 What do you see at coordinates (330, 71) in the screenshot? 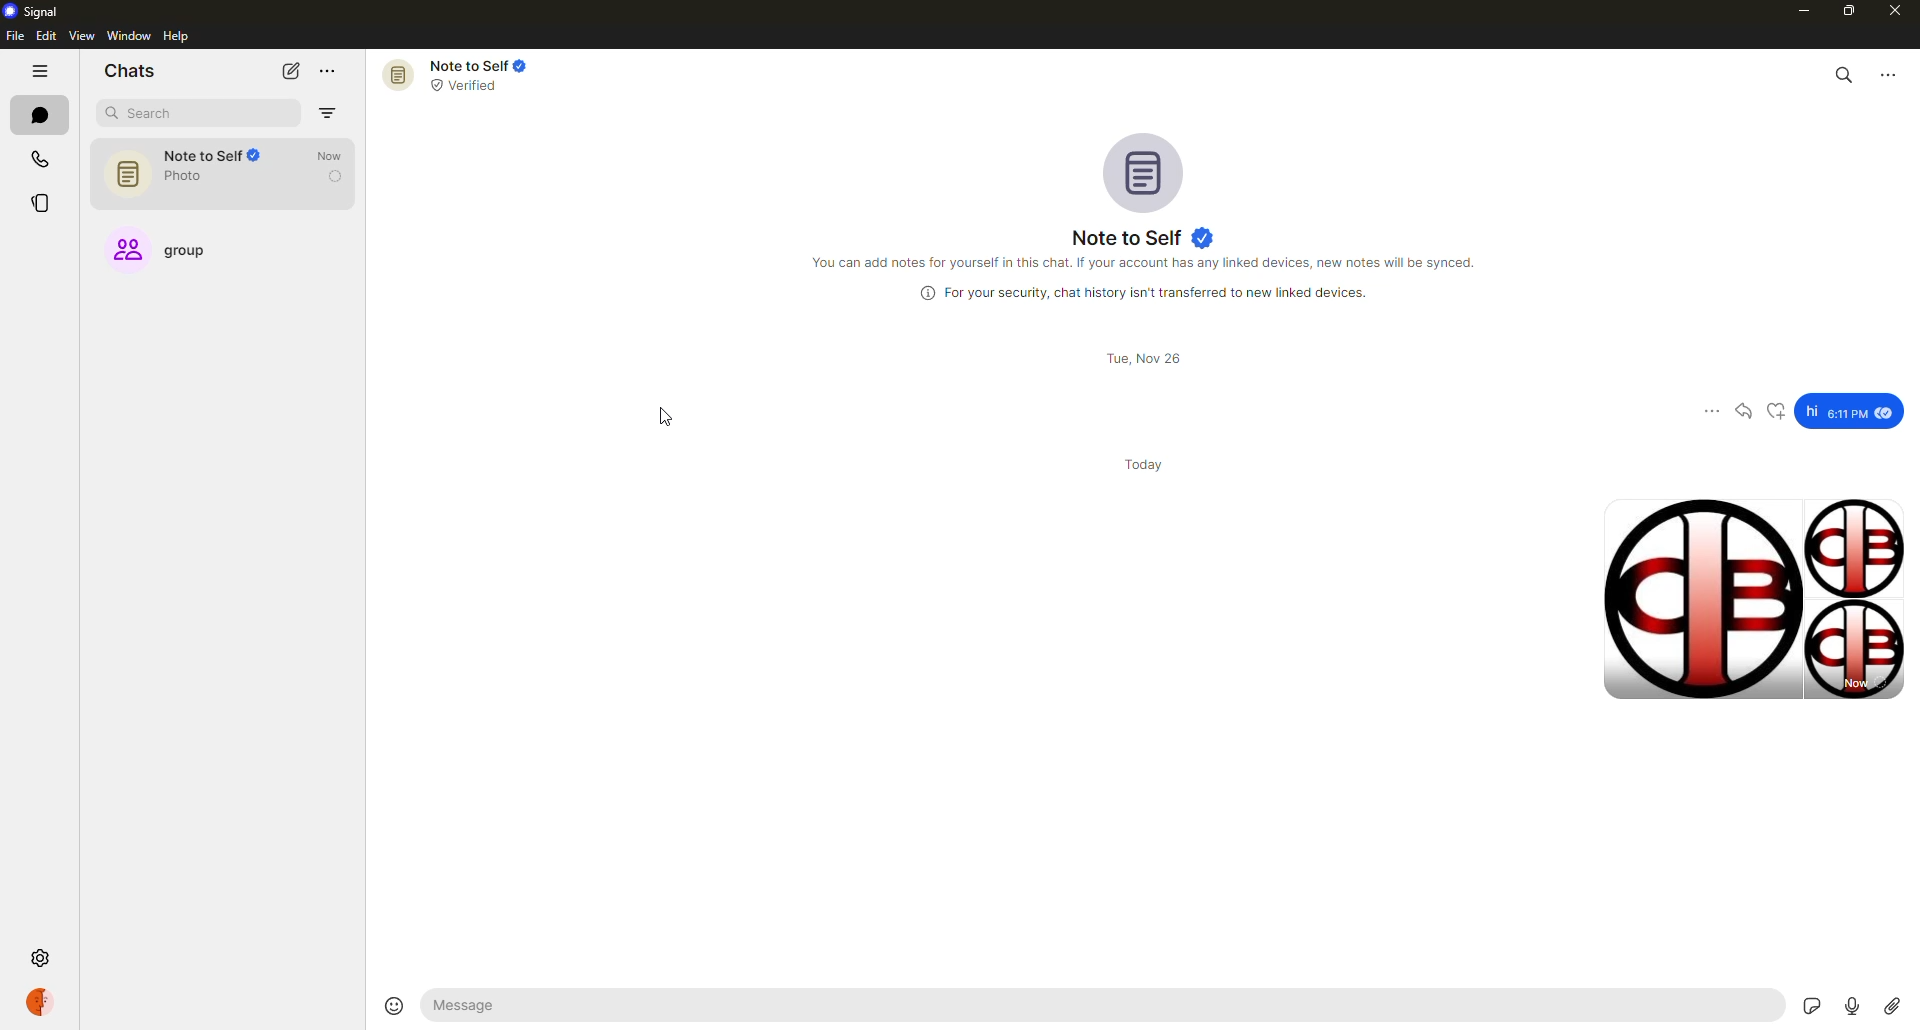
I see `more` at bounding box center [330, 71].